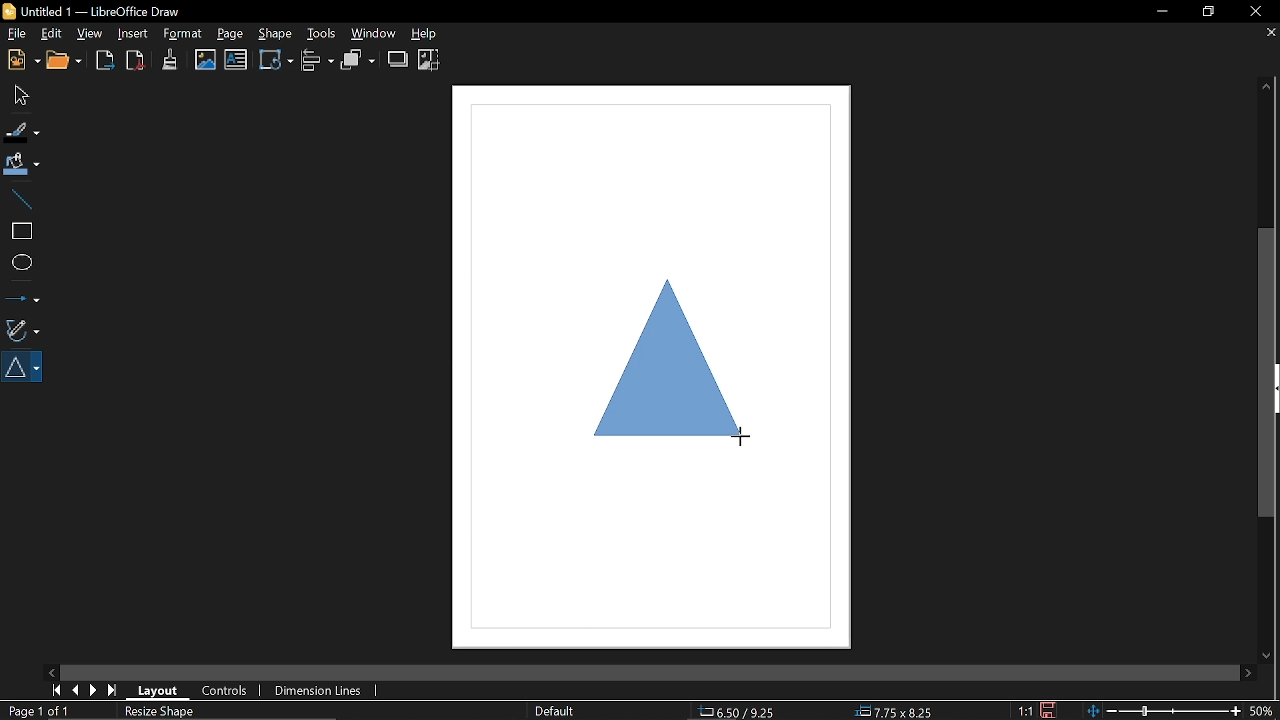 The height and width of the screenshot is (720, 1280). Describe the element at coordinates (319, 32) in the screenshot. I see `Tools` at that location.